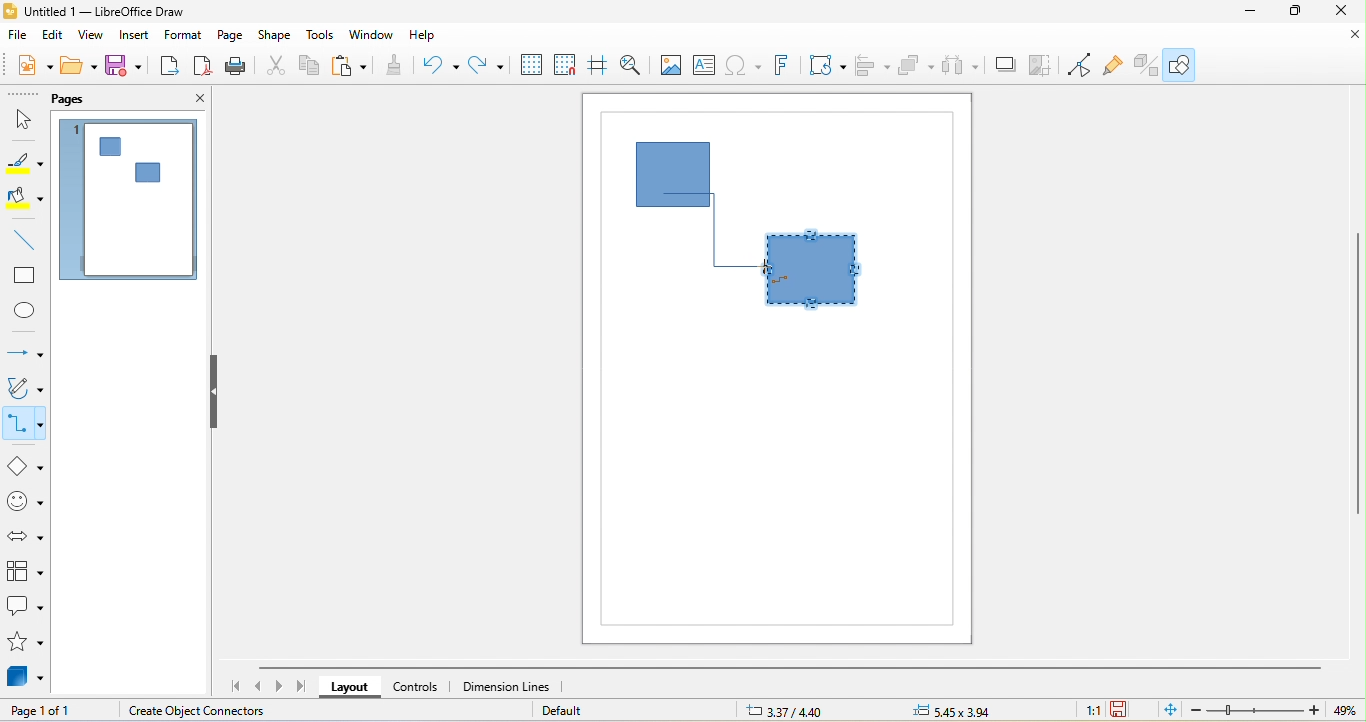  Describe the element at coordinates (826, 66) in the screenshot. I see `transformation` at that location.